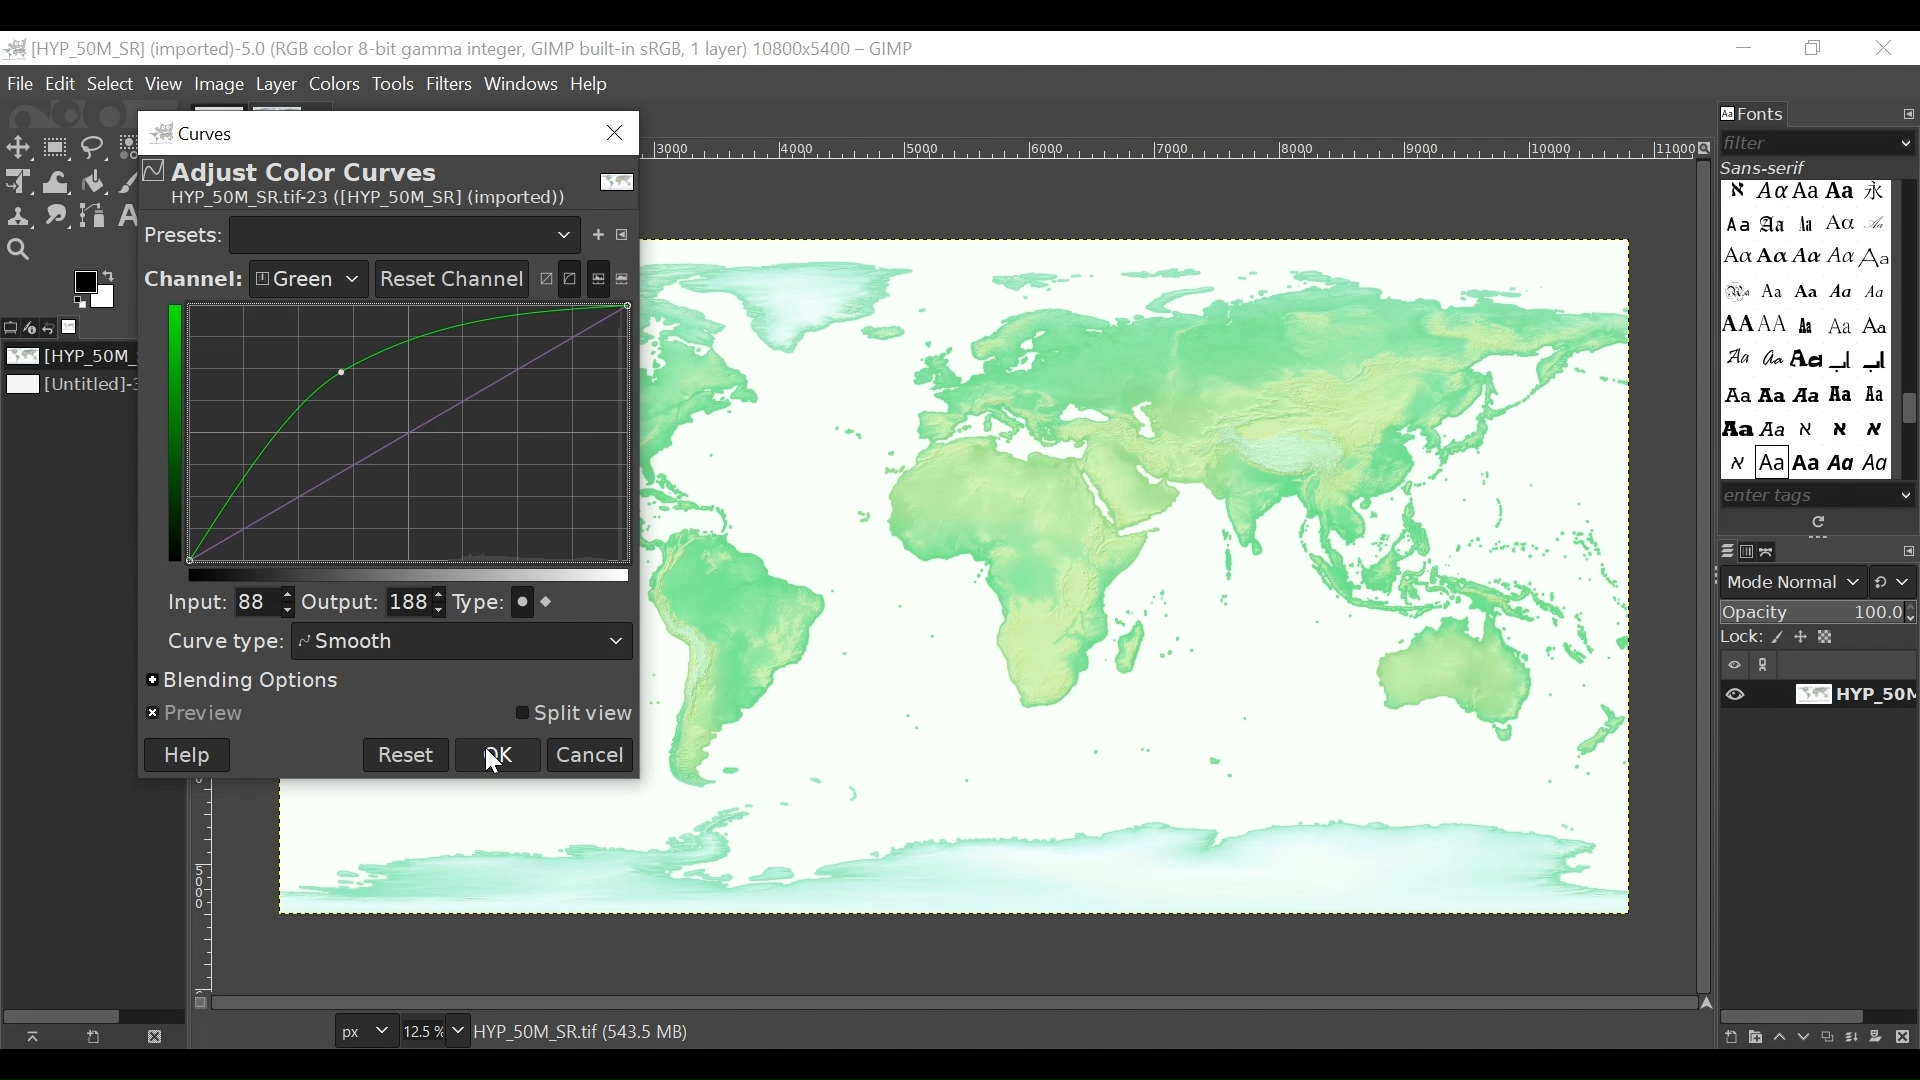  What do you see at coordinates (385, 185) in the screenshot?
I see `Adjust Color Curves for the Image` at bounding box center [385, 185].